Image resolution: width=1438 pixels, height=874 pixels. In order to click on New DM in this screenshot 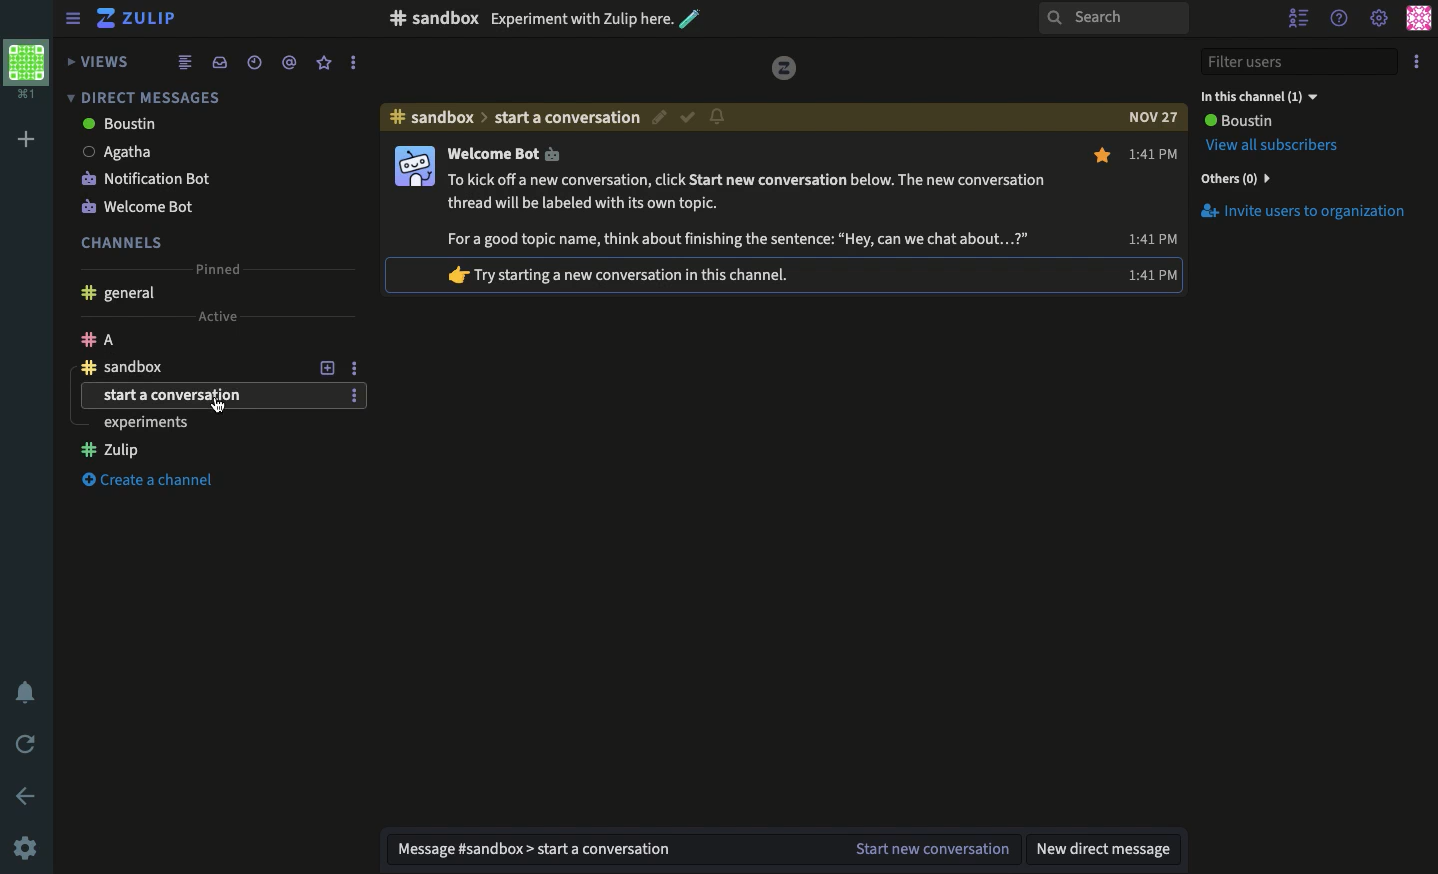, I will do `click(1107, 848)`.